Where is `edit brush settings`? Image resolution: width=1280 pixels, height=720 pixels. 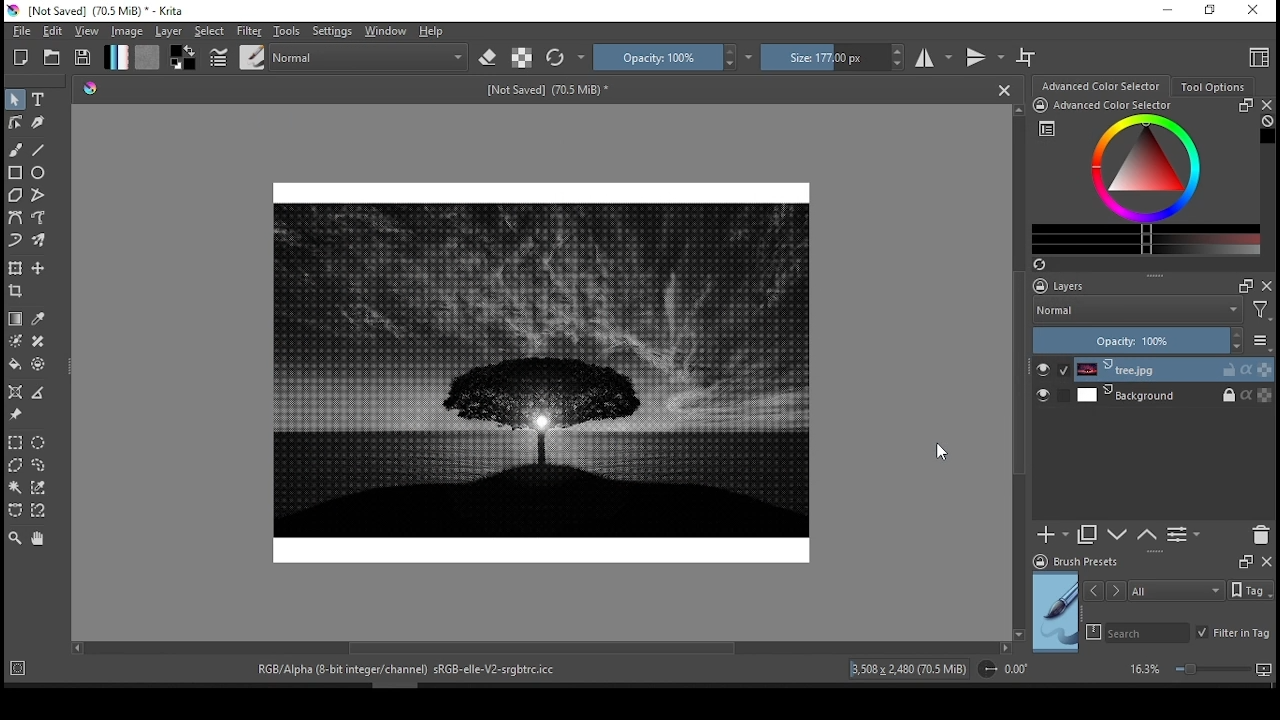 edit brush settings is located at coordinates (219, 56).